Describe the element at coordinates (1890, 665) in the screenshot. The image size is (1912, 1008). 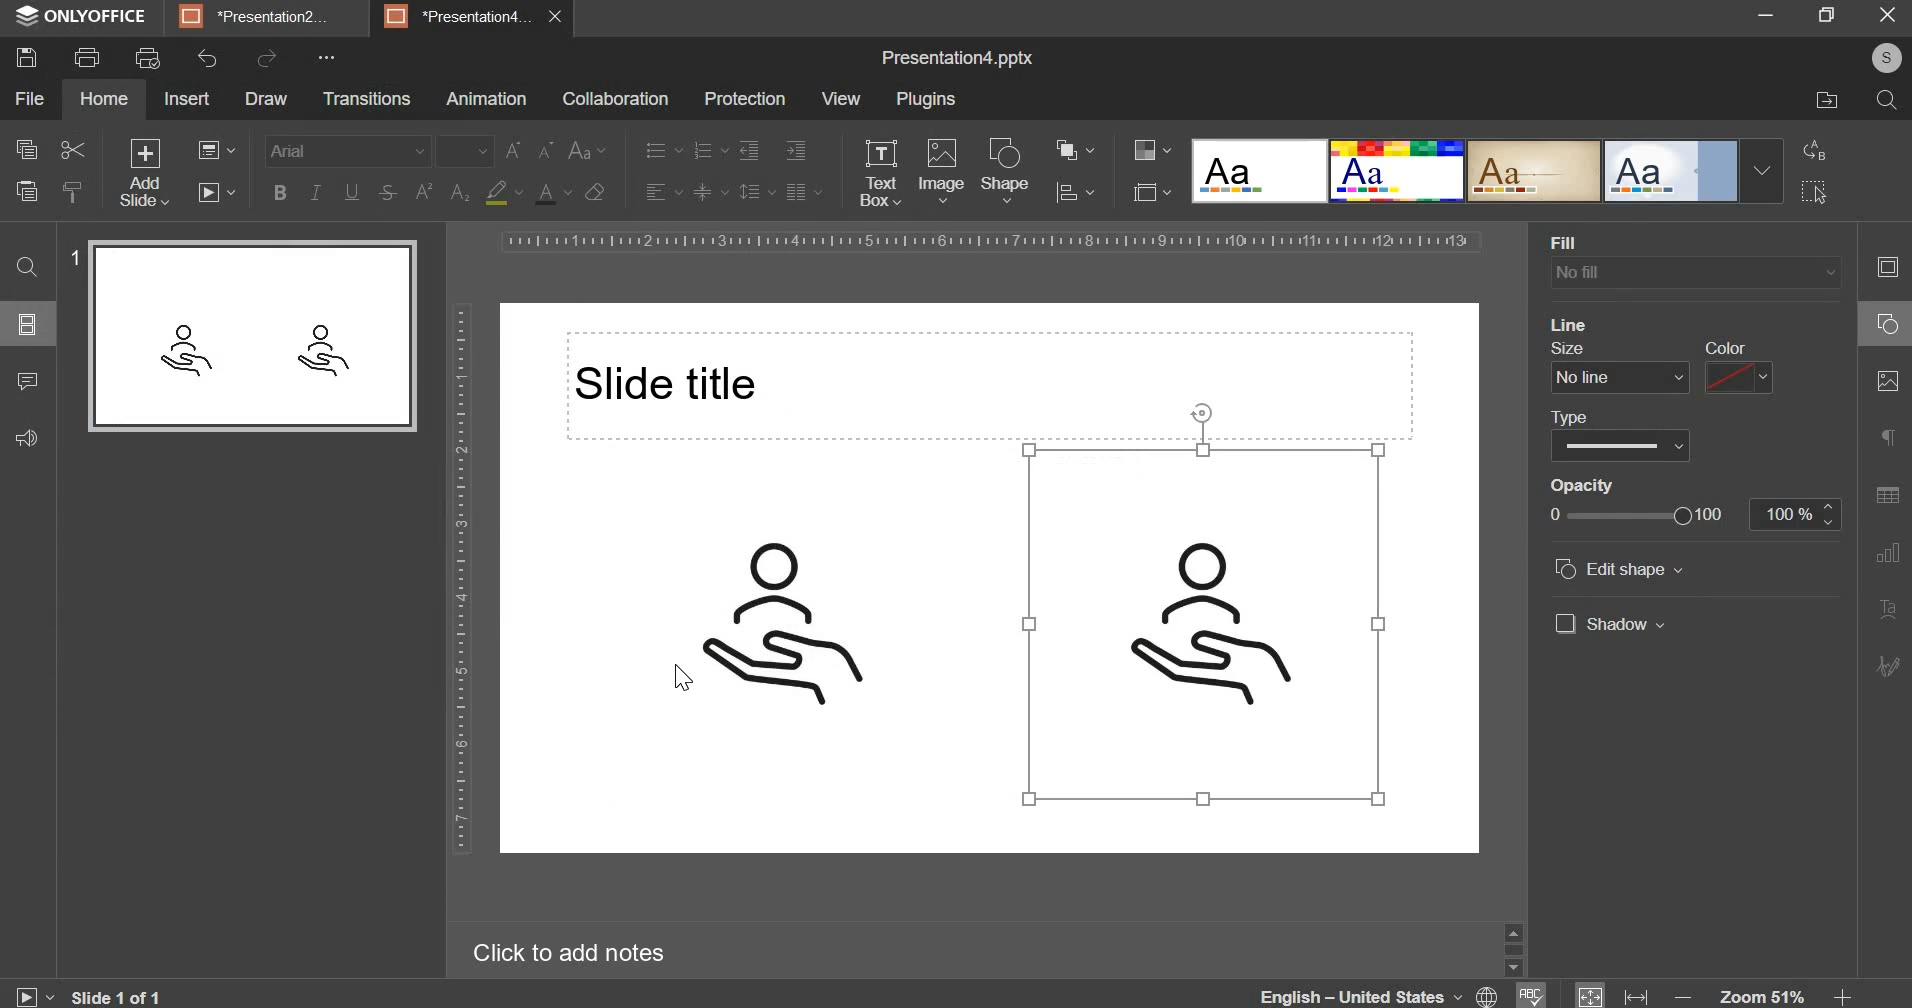
I see `signature` at that location.